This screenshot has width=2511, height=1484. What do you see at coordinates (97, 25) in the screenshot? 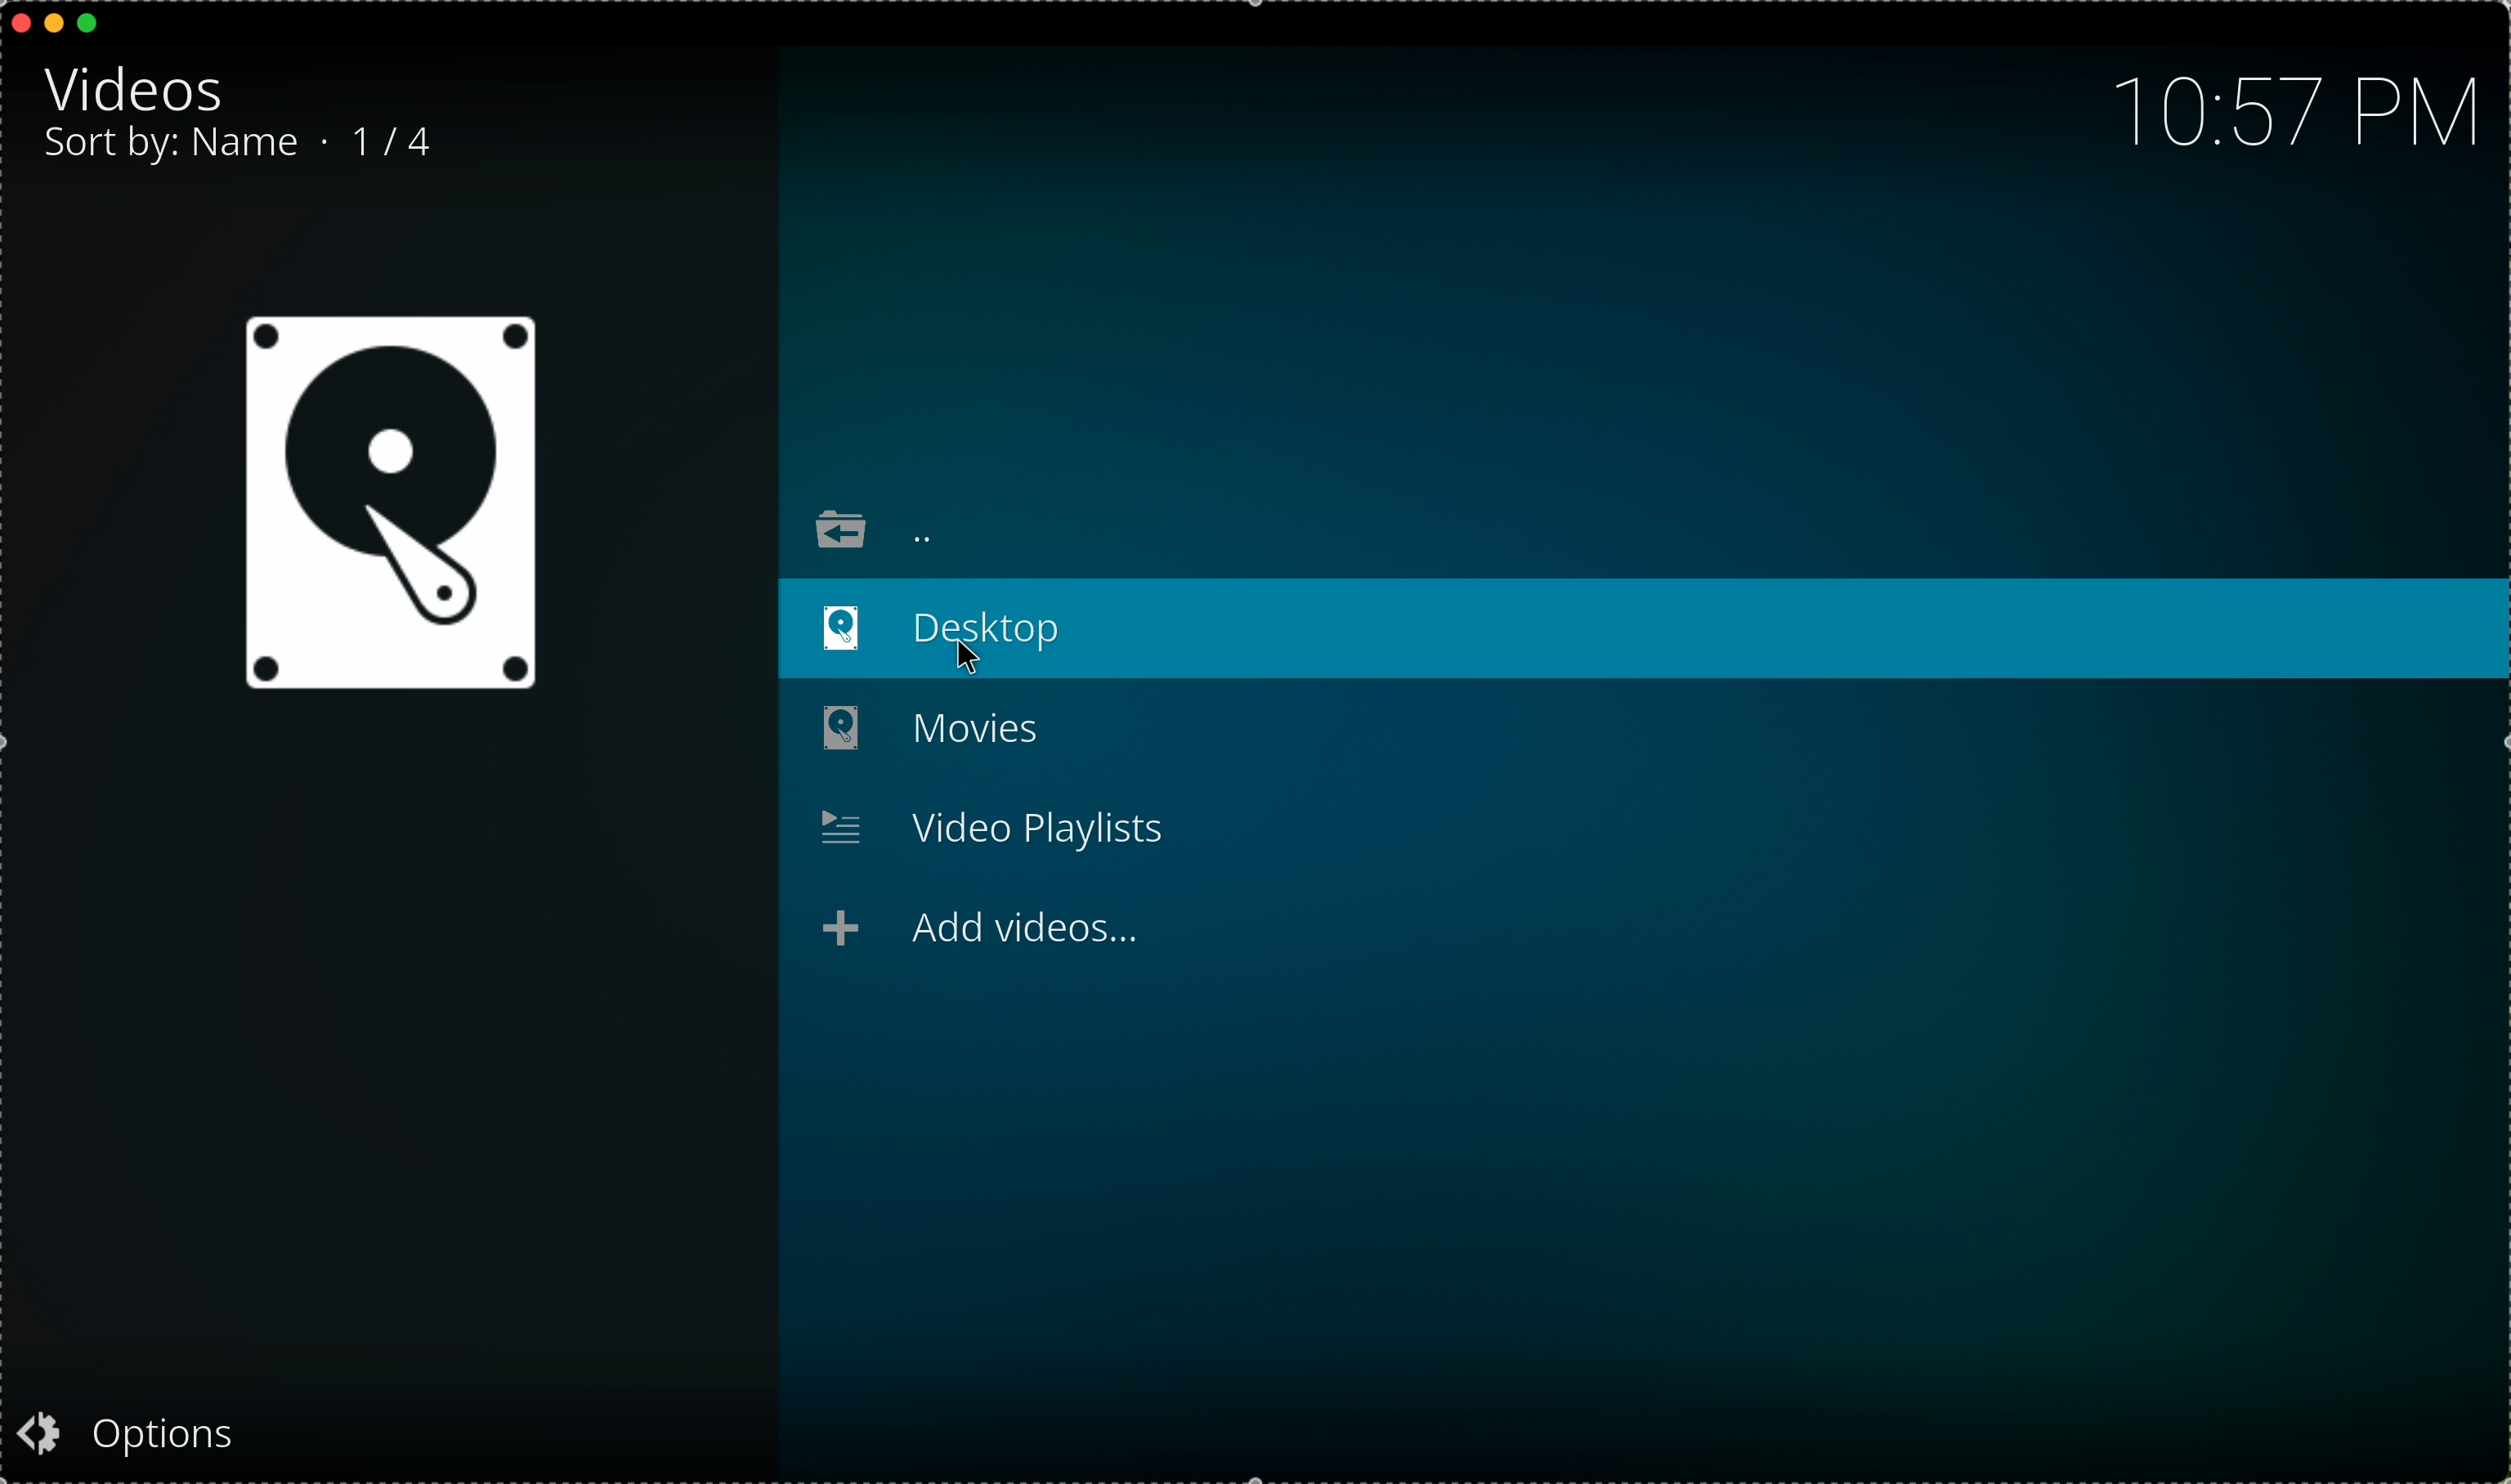
I see `maximize ` at bounding box center [97, 25].